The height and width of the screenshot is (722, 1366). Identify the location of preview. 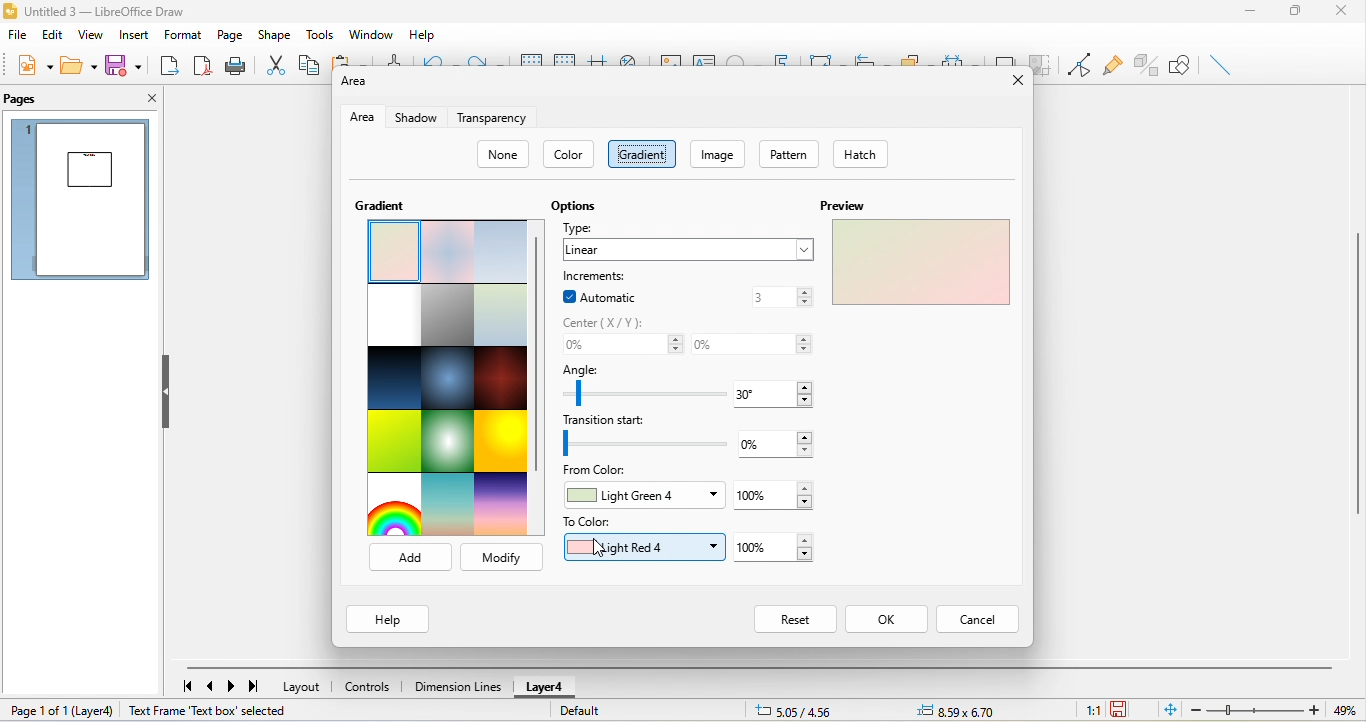
(846, 206).